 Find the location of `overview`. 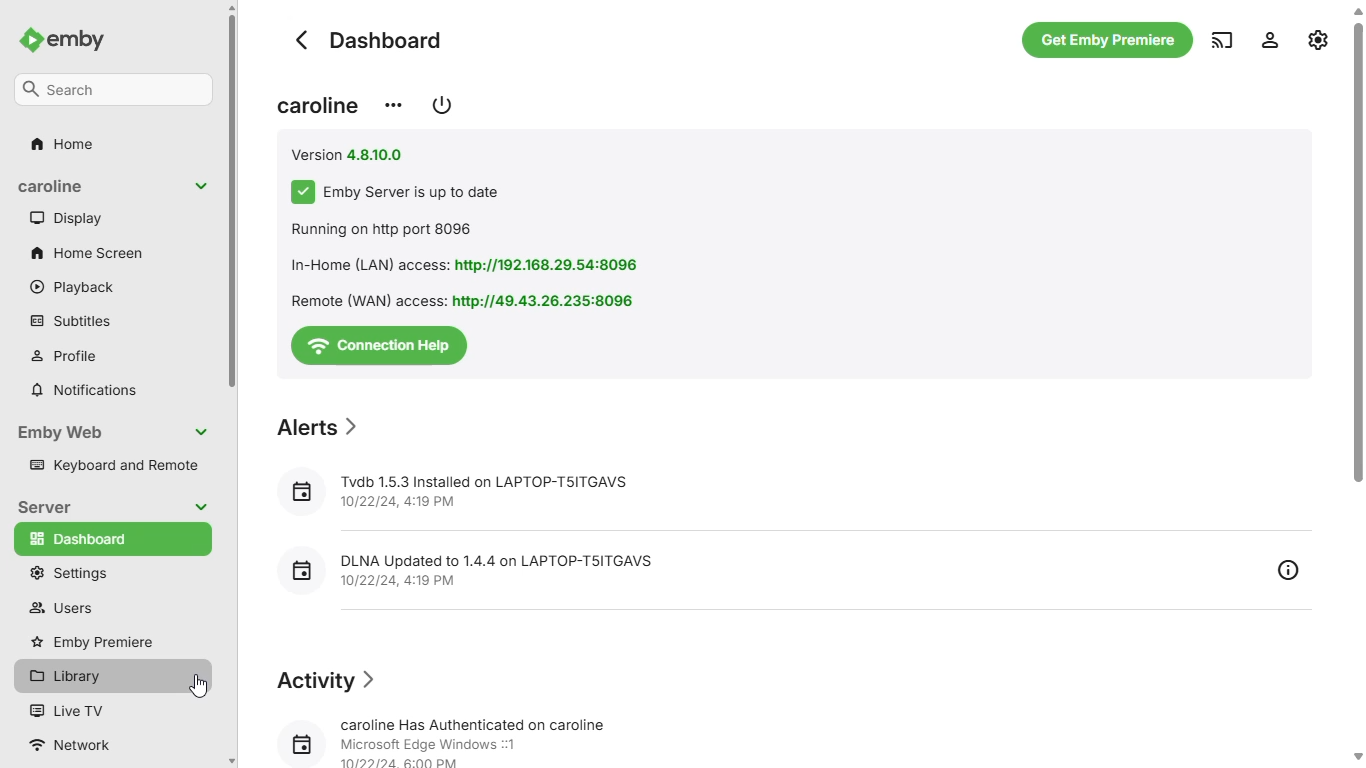

overview is located at coordinates (1289, 571).